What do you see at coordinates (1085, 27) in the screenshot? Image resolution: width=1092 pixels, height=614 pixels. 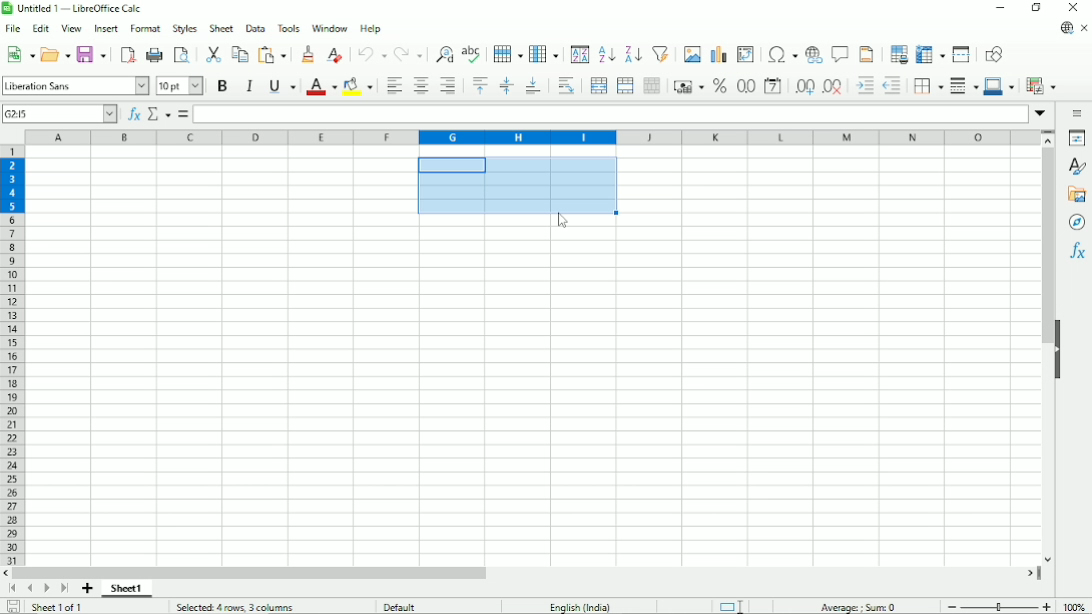 I see `Close document` at bounding box center [1085, 27].